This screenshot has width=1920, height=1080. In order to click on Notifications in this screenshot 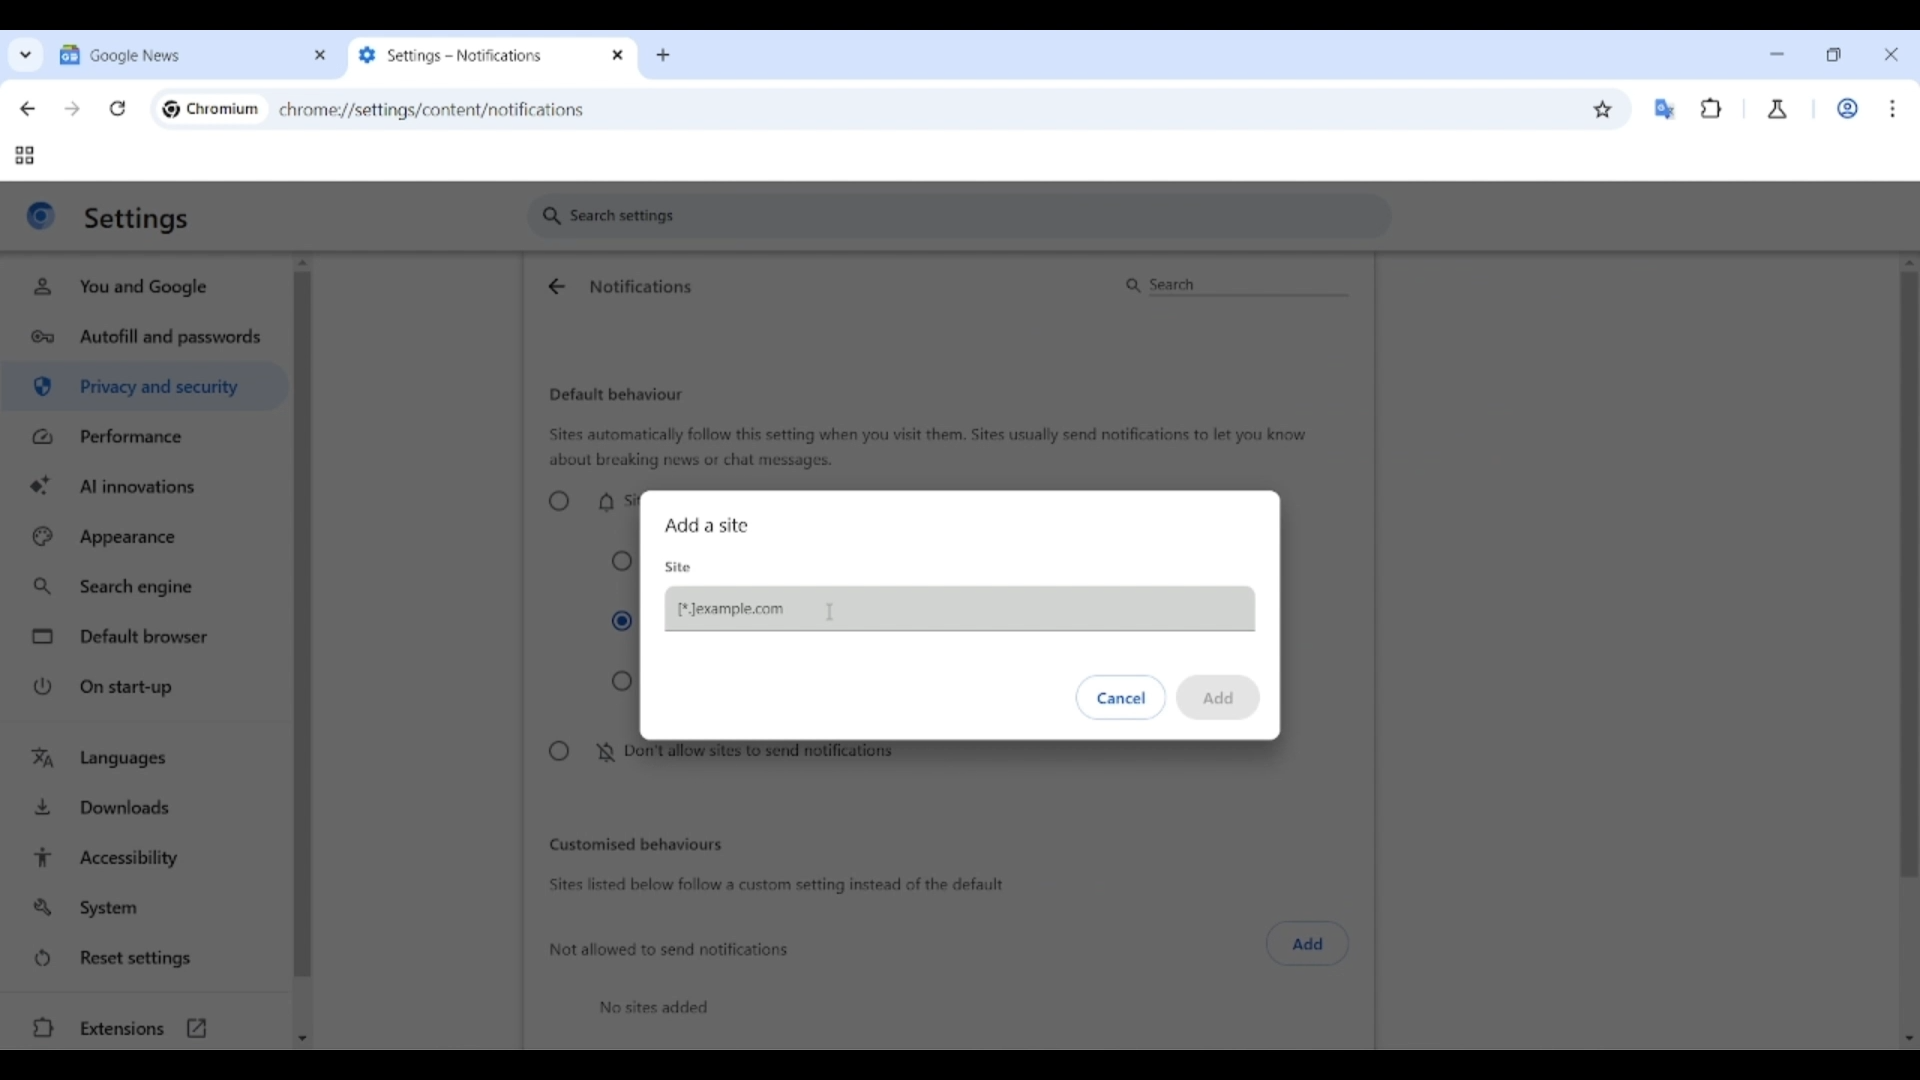, I will do `click(641, 286)`.